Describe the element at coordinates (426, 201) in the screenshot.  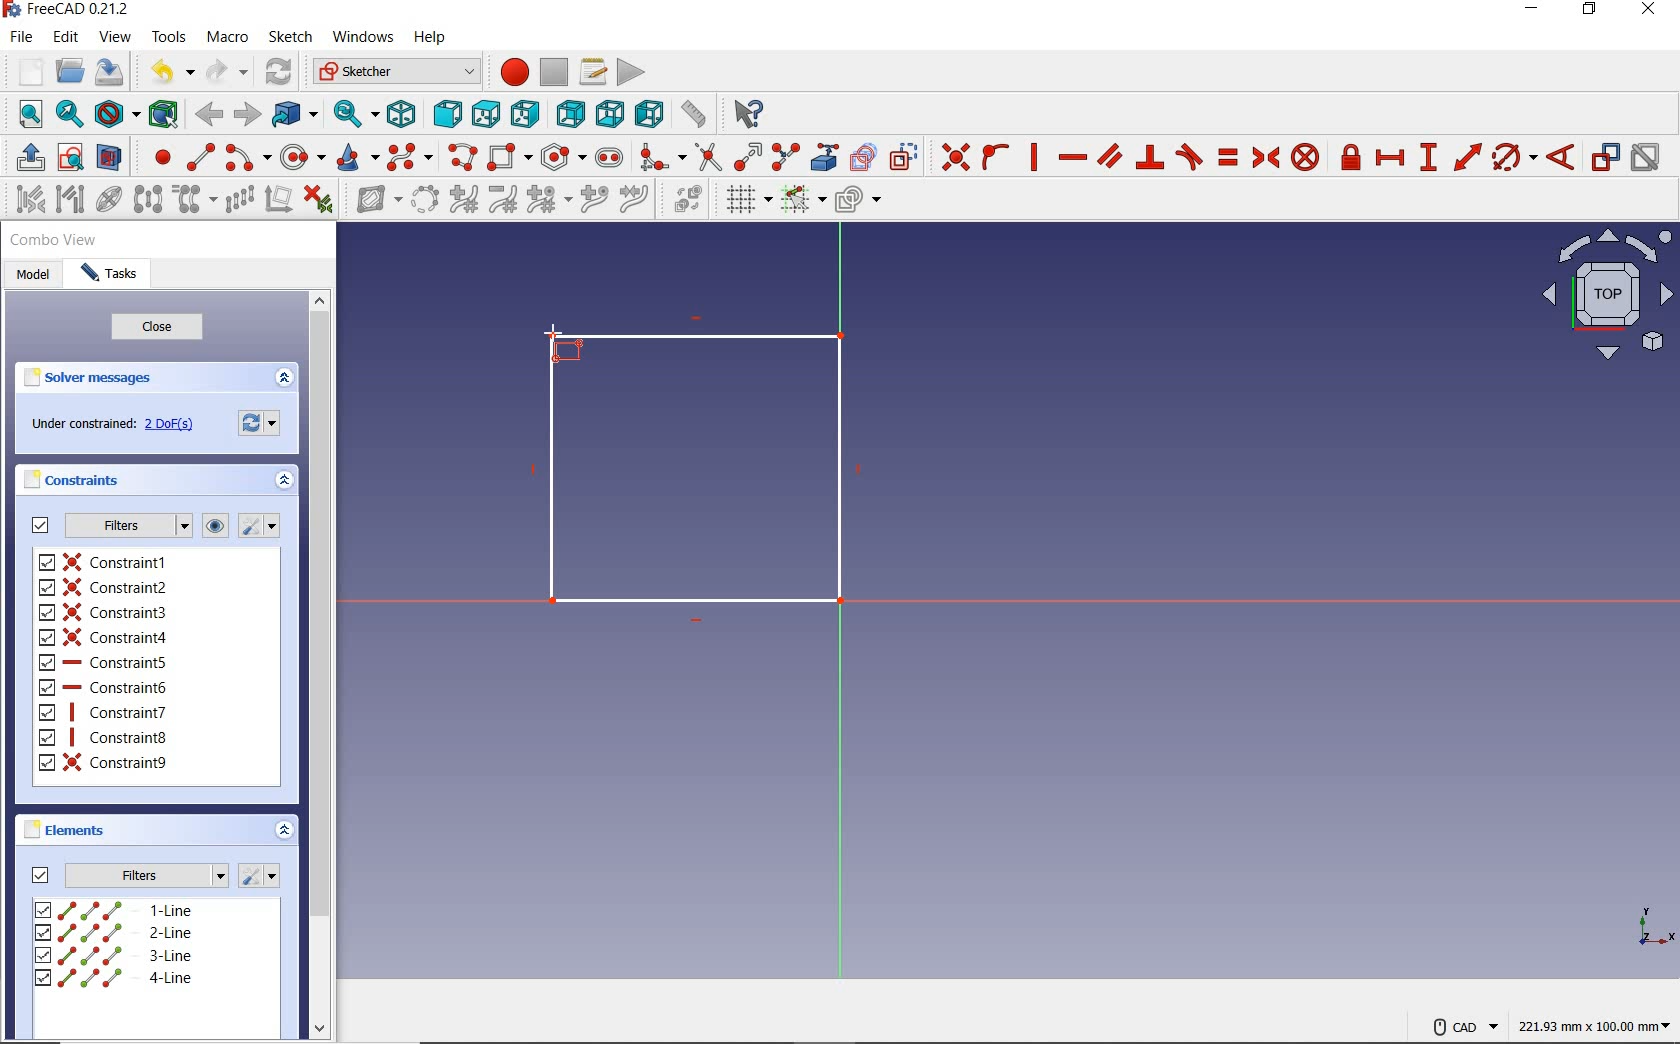
I see `convert geometry to B-Spline` at that location.